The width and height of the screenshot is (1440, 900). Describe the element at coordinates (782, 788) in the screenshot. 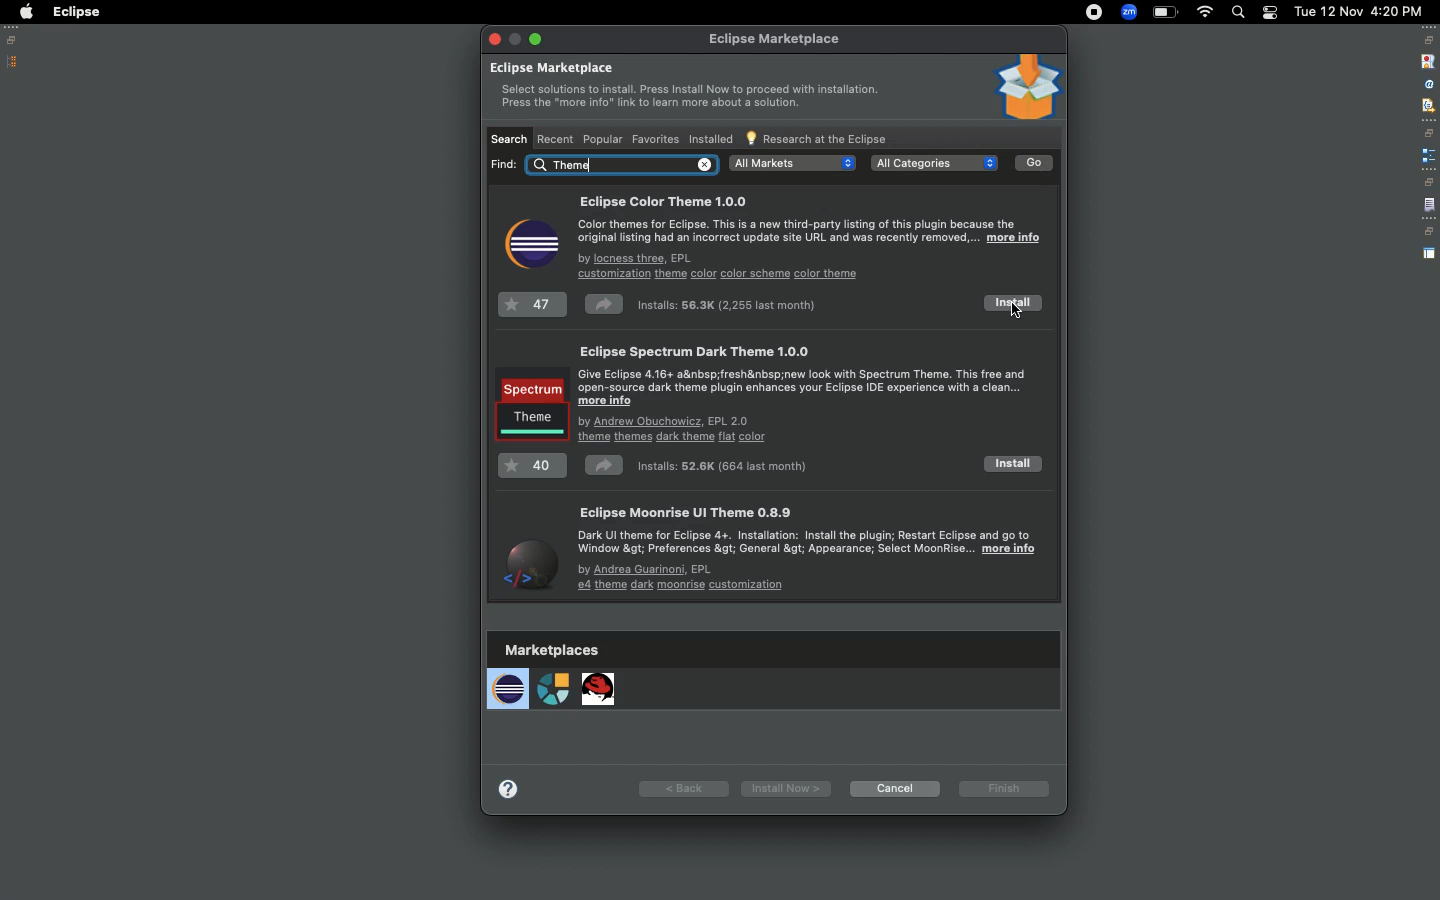

I see `Install now` at that location.